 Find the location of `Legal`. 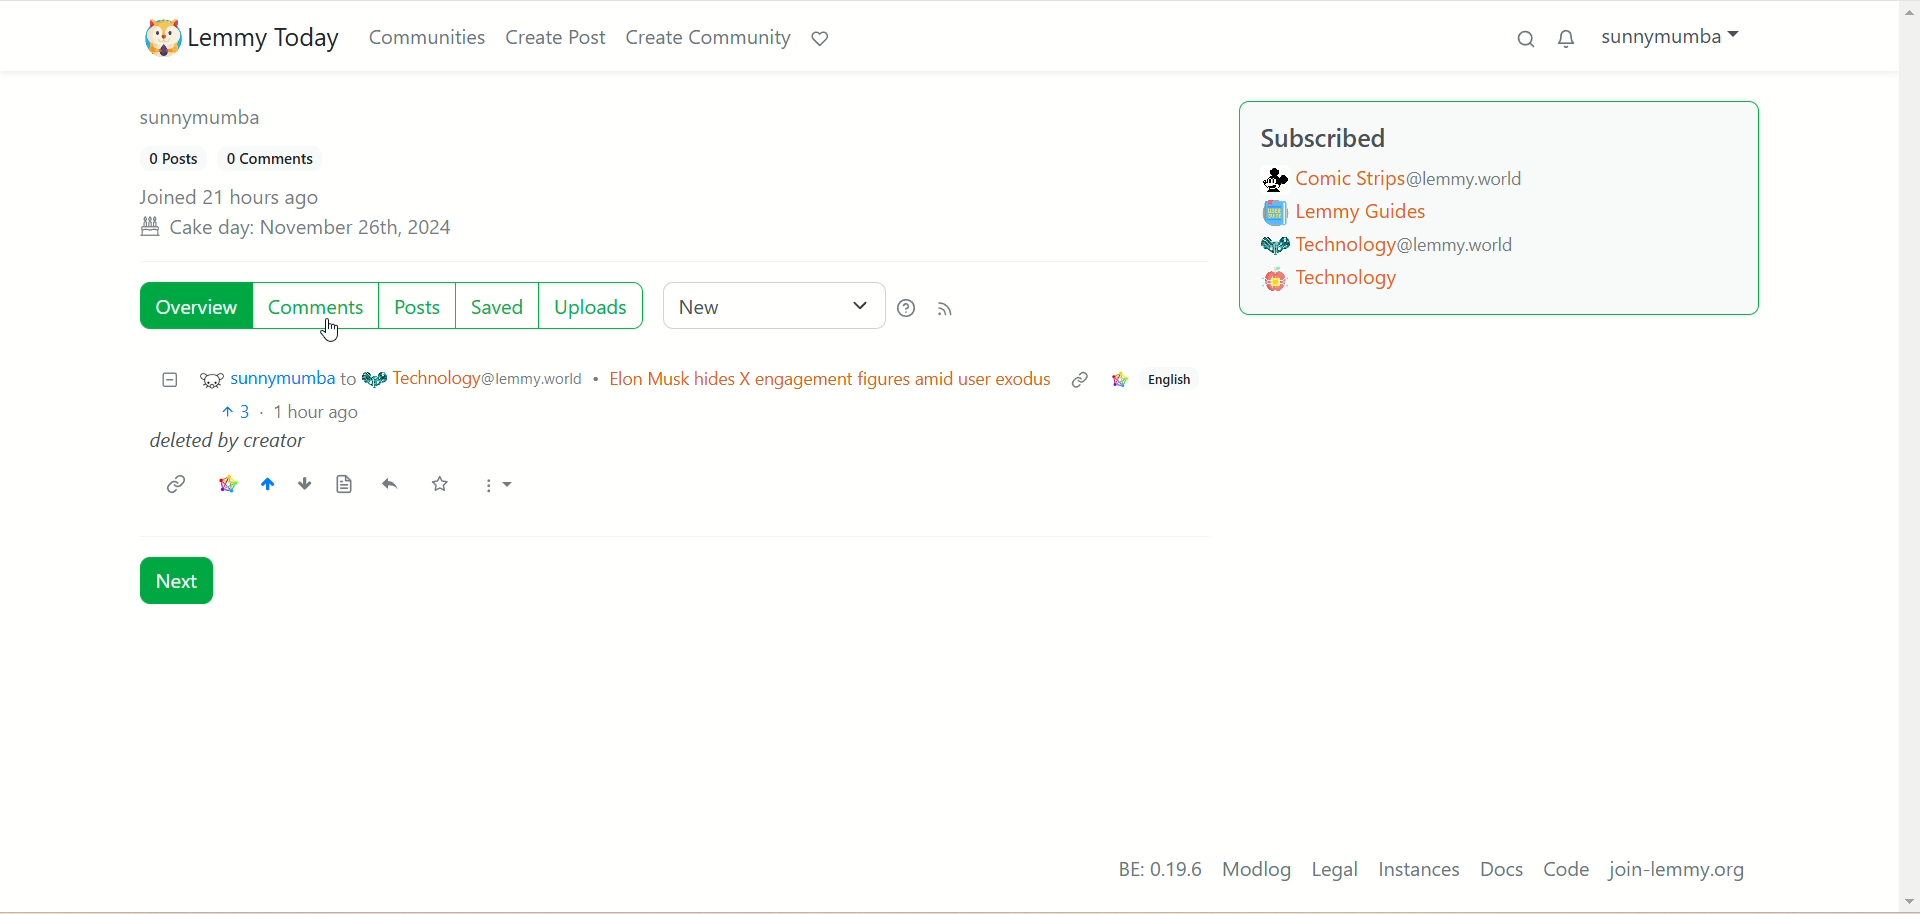

Legal is located at coordinates (1335, 871).